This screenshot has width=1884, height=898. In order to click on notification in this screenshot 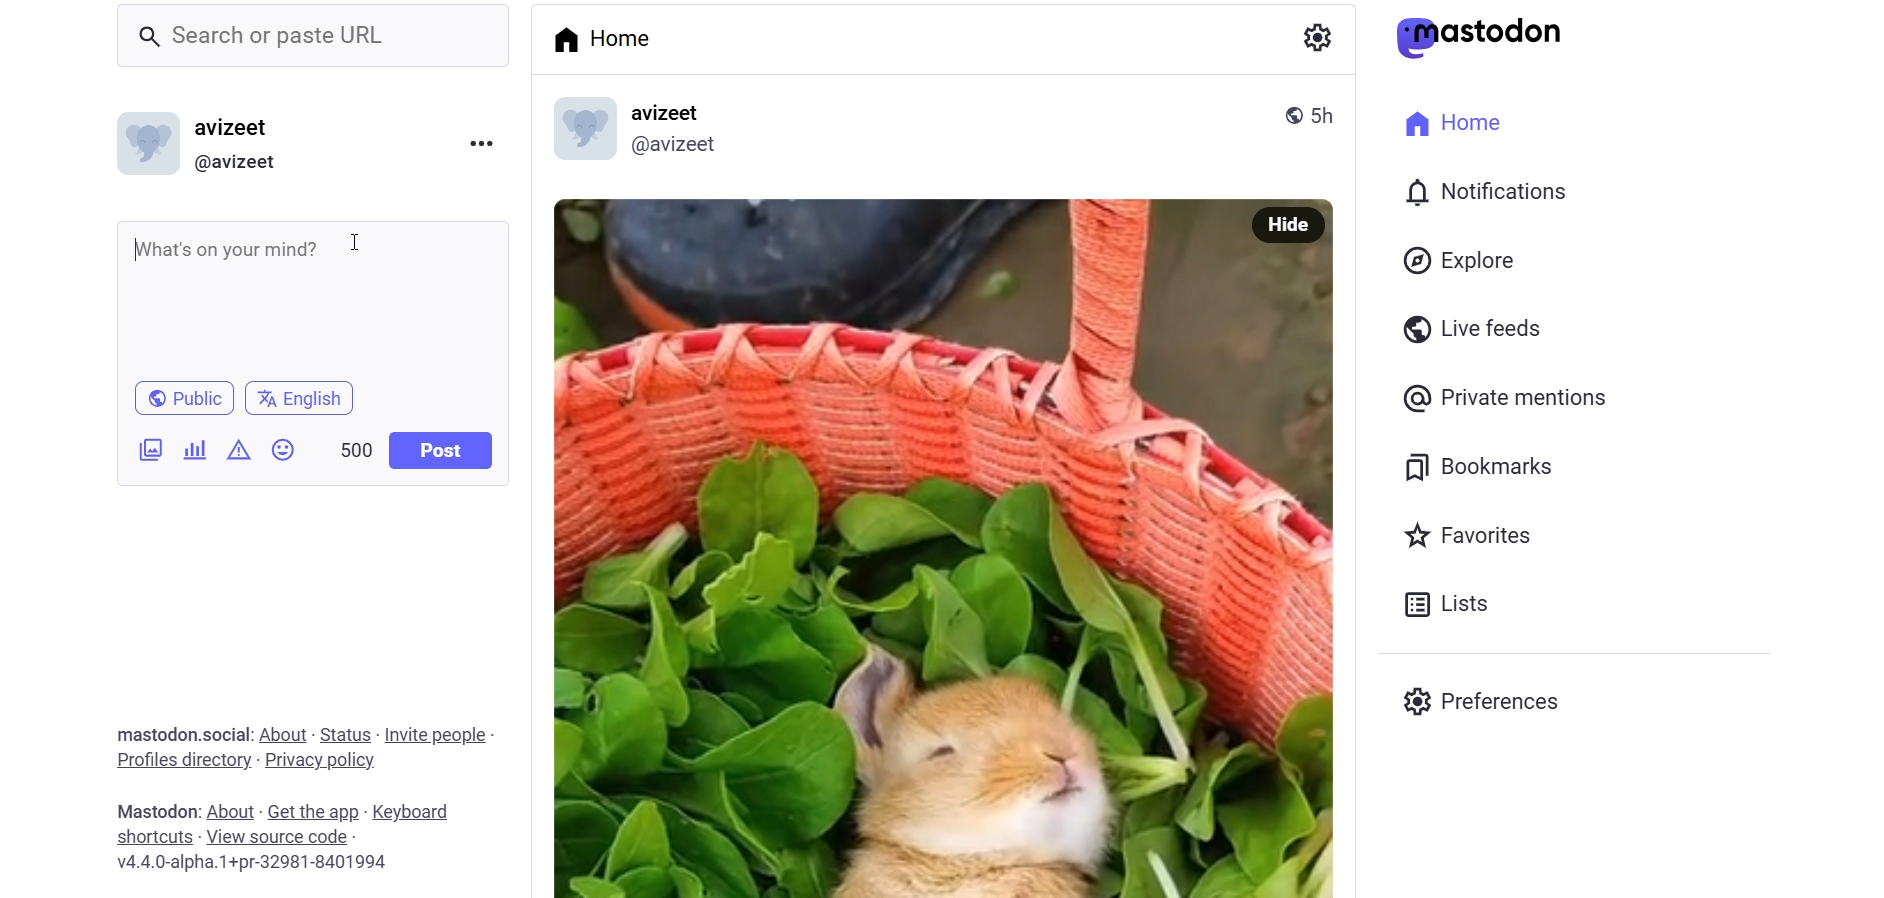, I will do `click(1487, 192)`.